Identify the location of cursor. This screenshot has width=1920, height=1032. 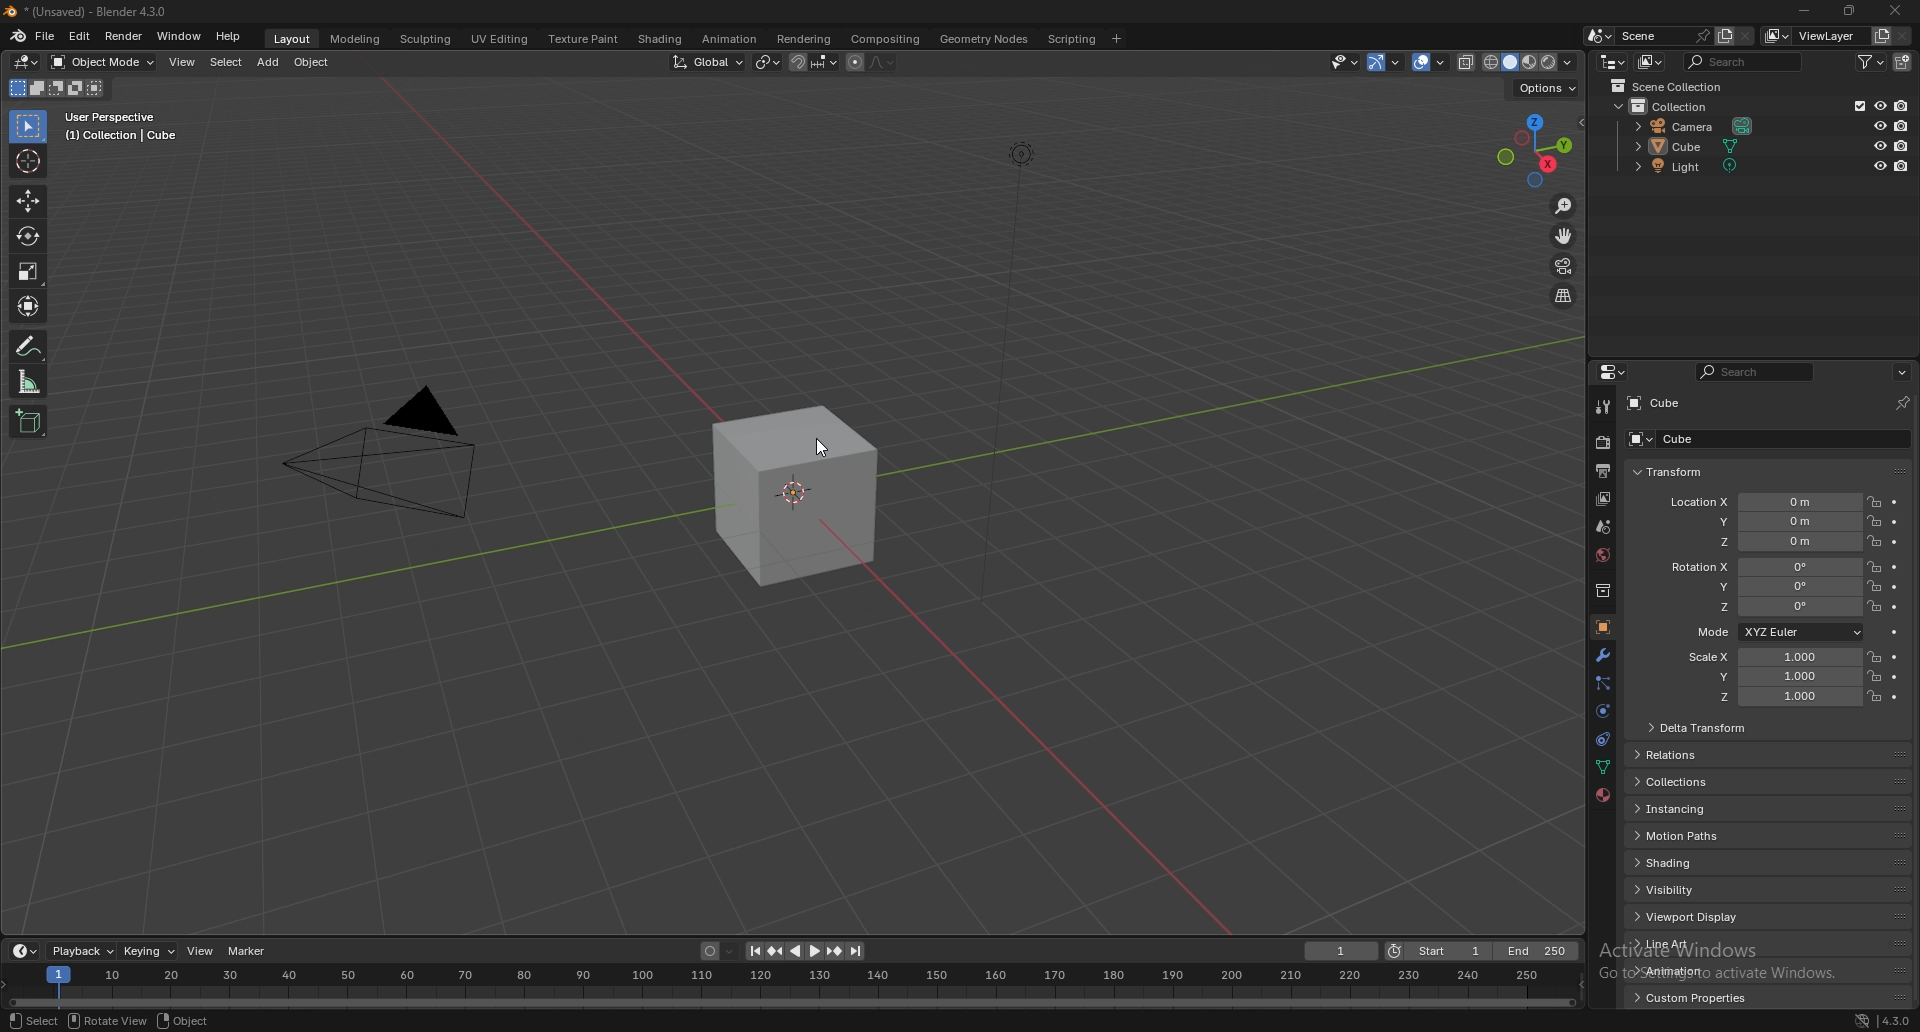
(27, 159).